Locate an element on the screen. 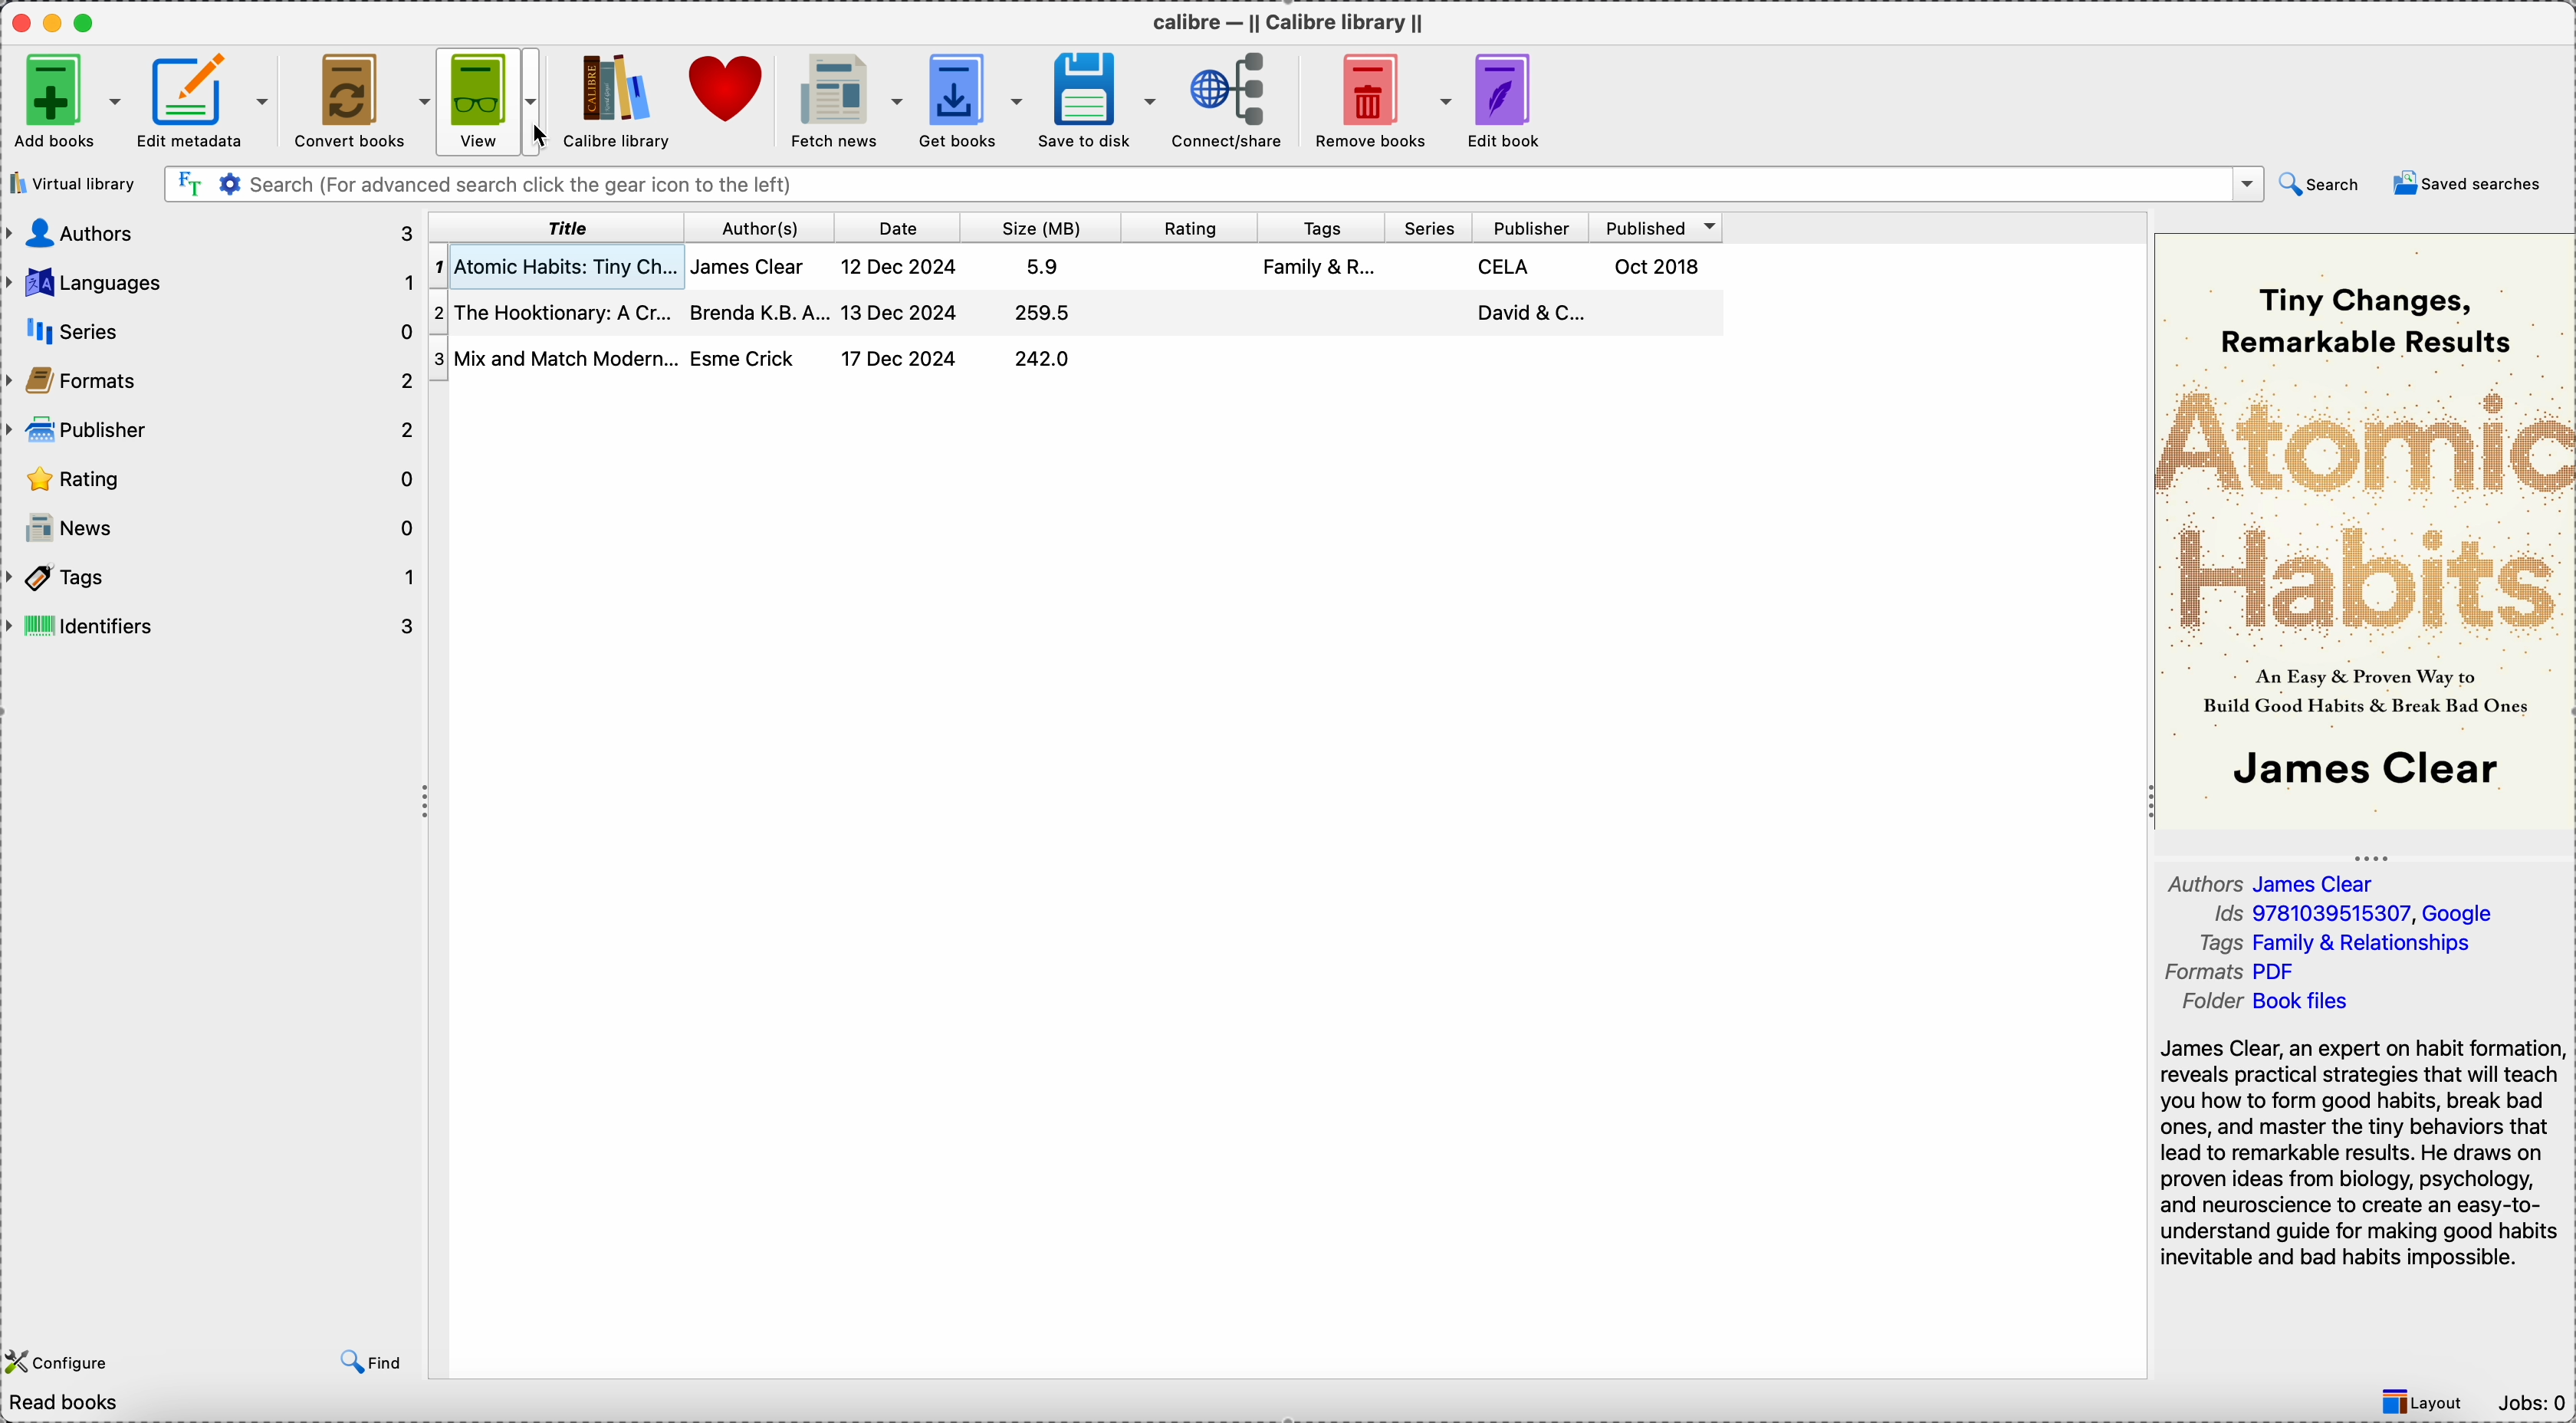 The width and height of the screenshot is (2576, 1423). maximize is located at coordinates (88, 21).